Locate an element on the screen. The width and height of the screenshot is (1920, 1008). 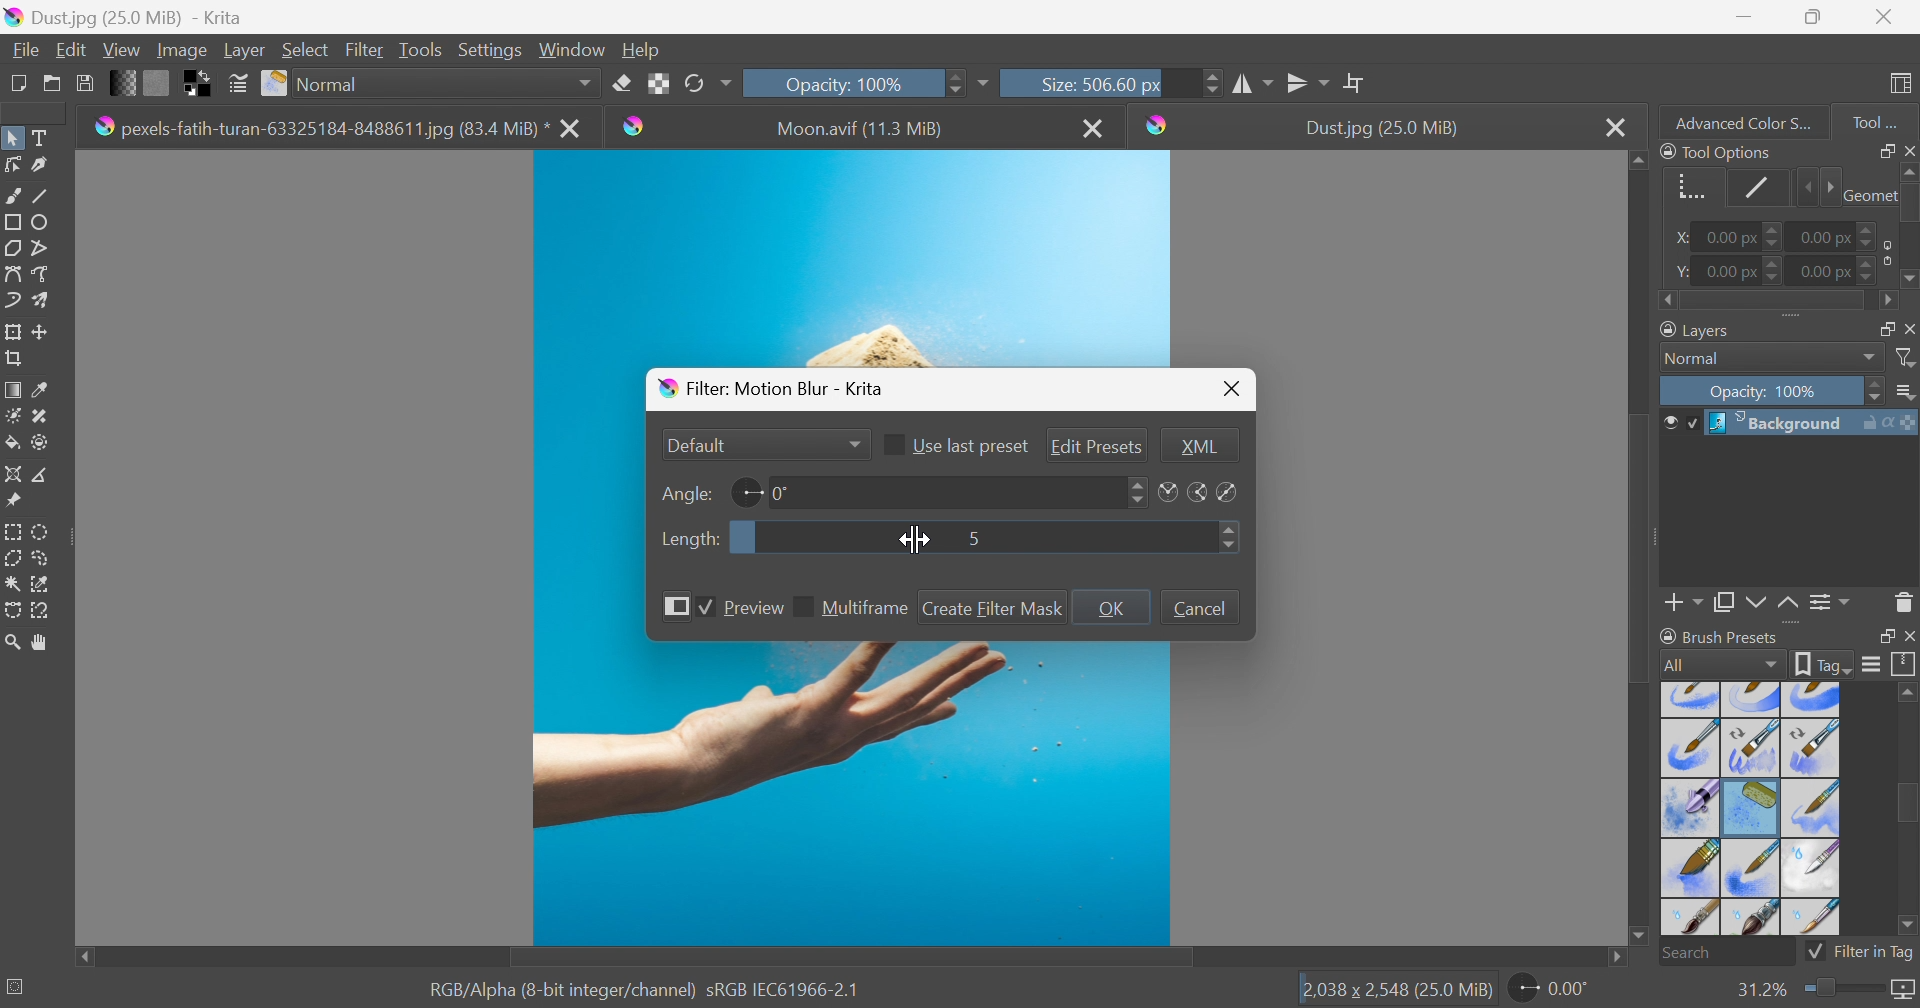
Crop the image to an area is located at coordinates (16, 361).